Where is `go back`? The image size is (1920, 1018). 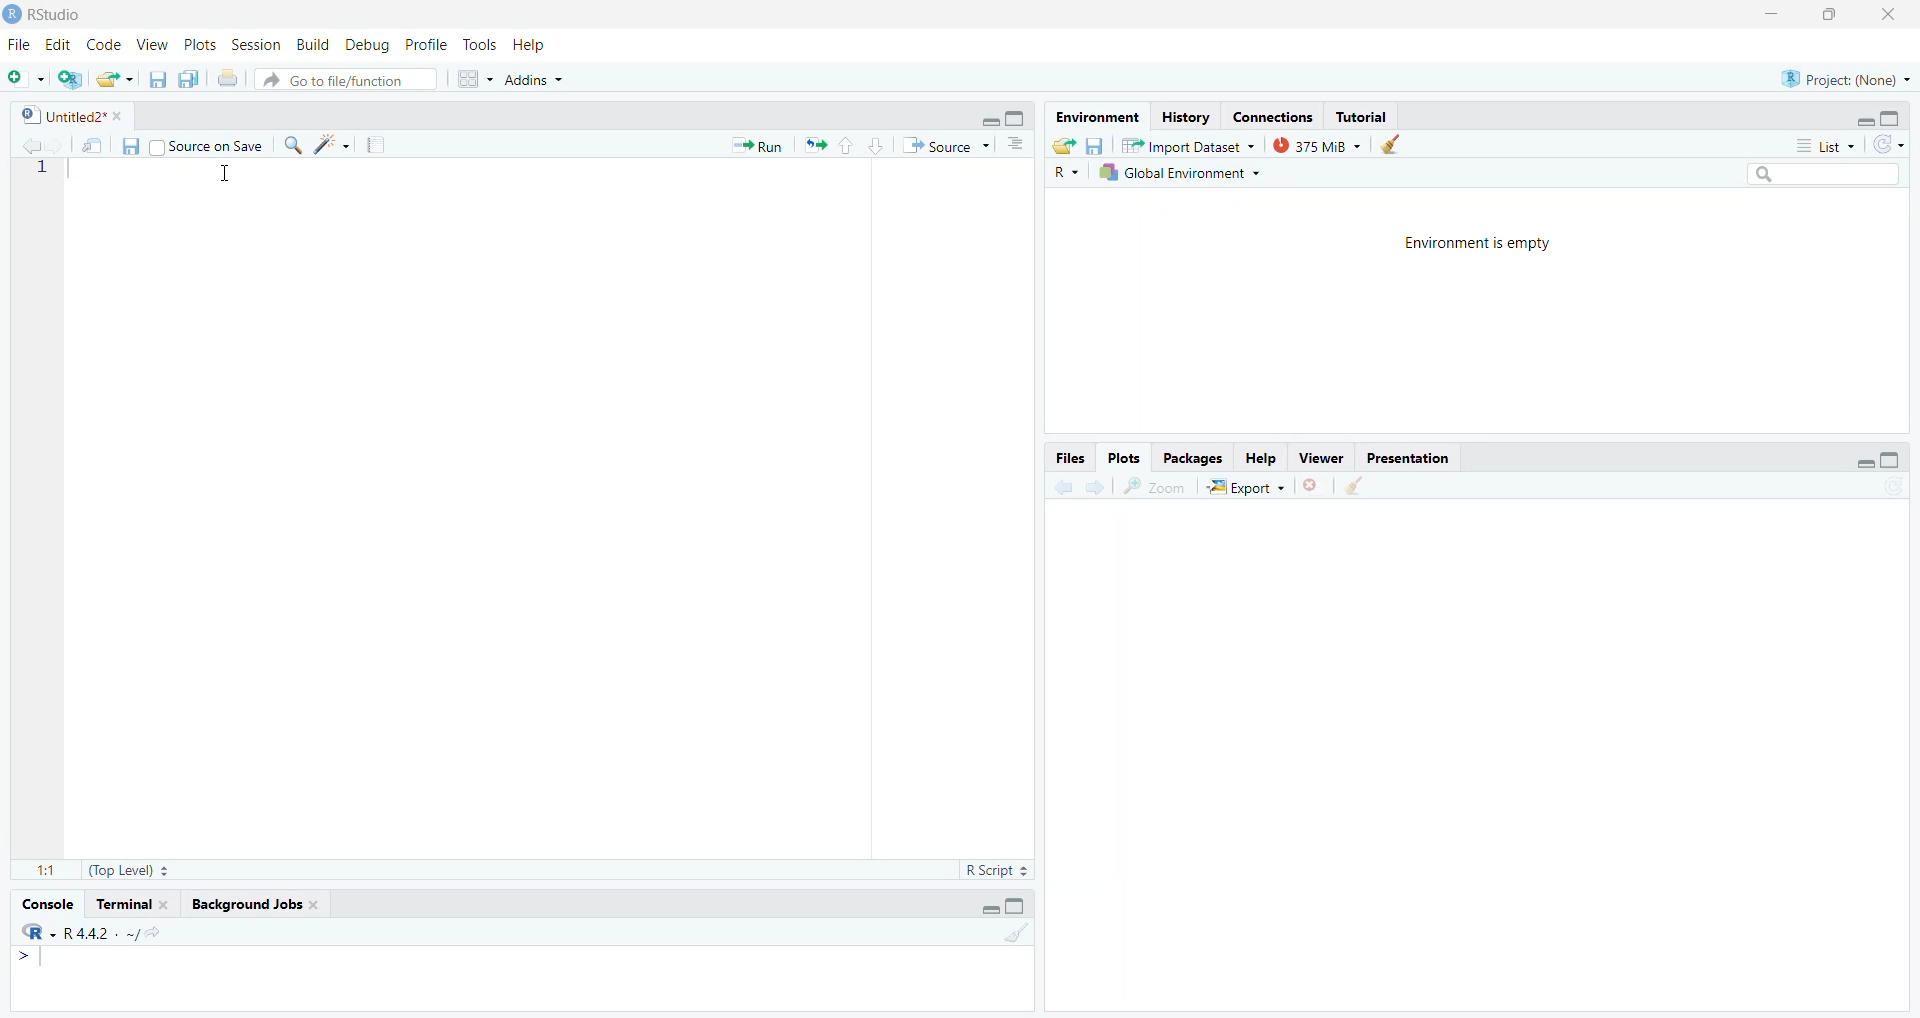
go back is located at coordinates (1063, 486).